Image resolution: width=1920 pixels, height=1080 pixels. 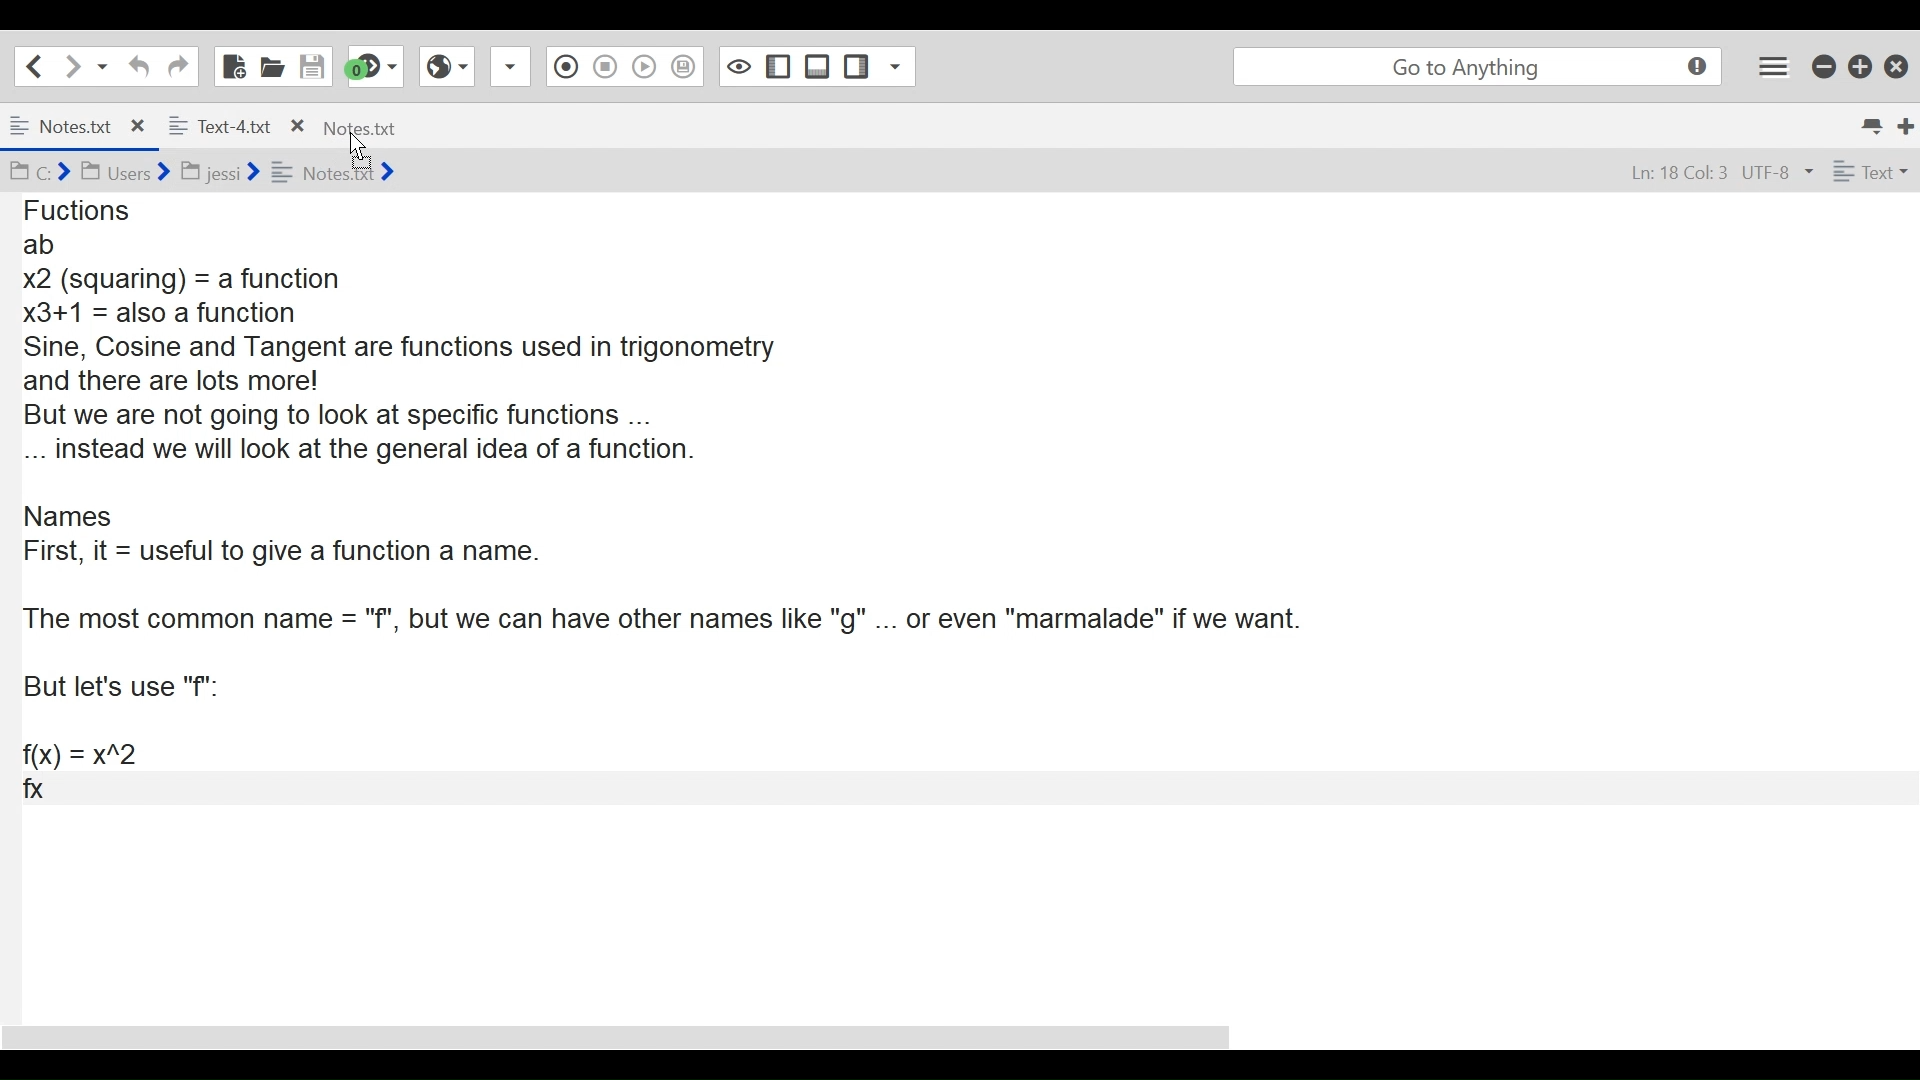 I want to click on notes.txt, so click(x=334, y=171).